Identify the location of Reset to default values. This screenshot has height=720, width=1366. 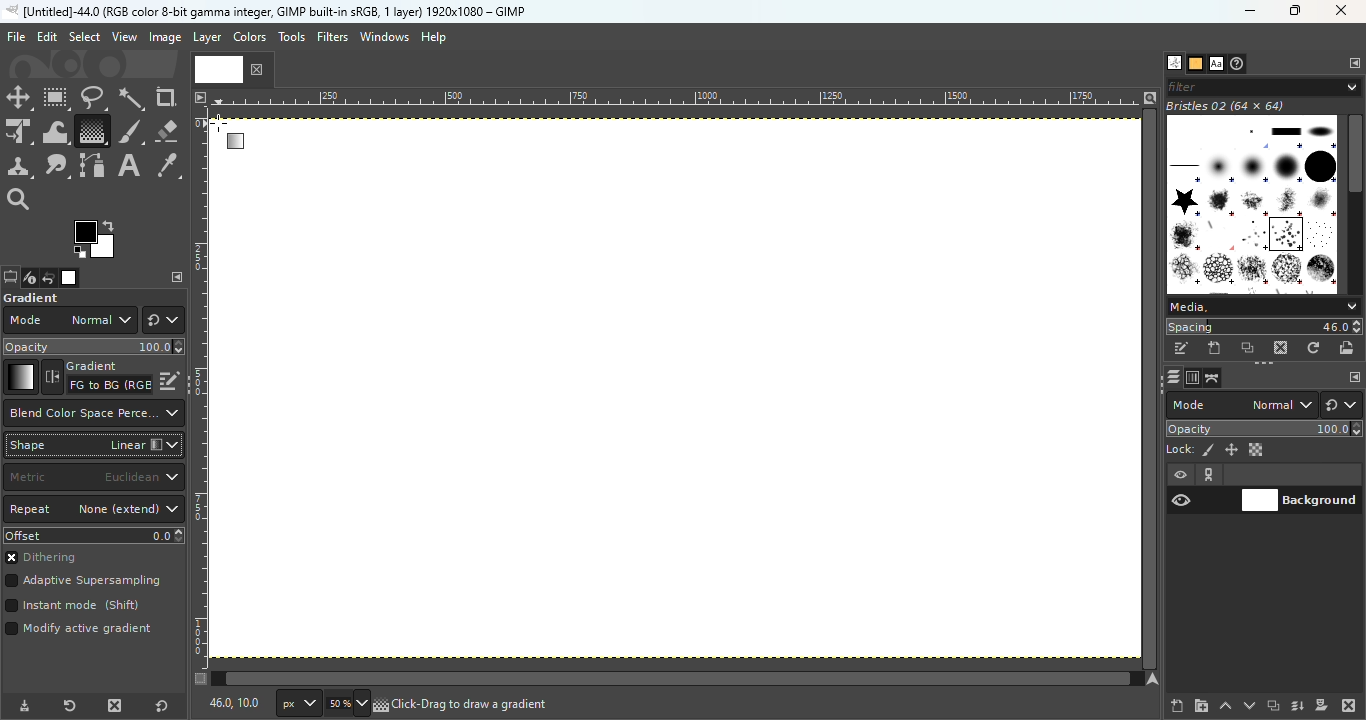
(166, 705).